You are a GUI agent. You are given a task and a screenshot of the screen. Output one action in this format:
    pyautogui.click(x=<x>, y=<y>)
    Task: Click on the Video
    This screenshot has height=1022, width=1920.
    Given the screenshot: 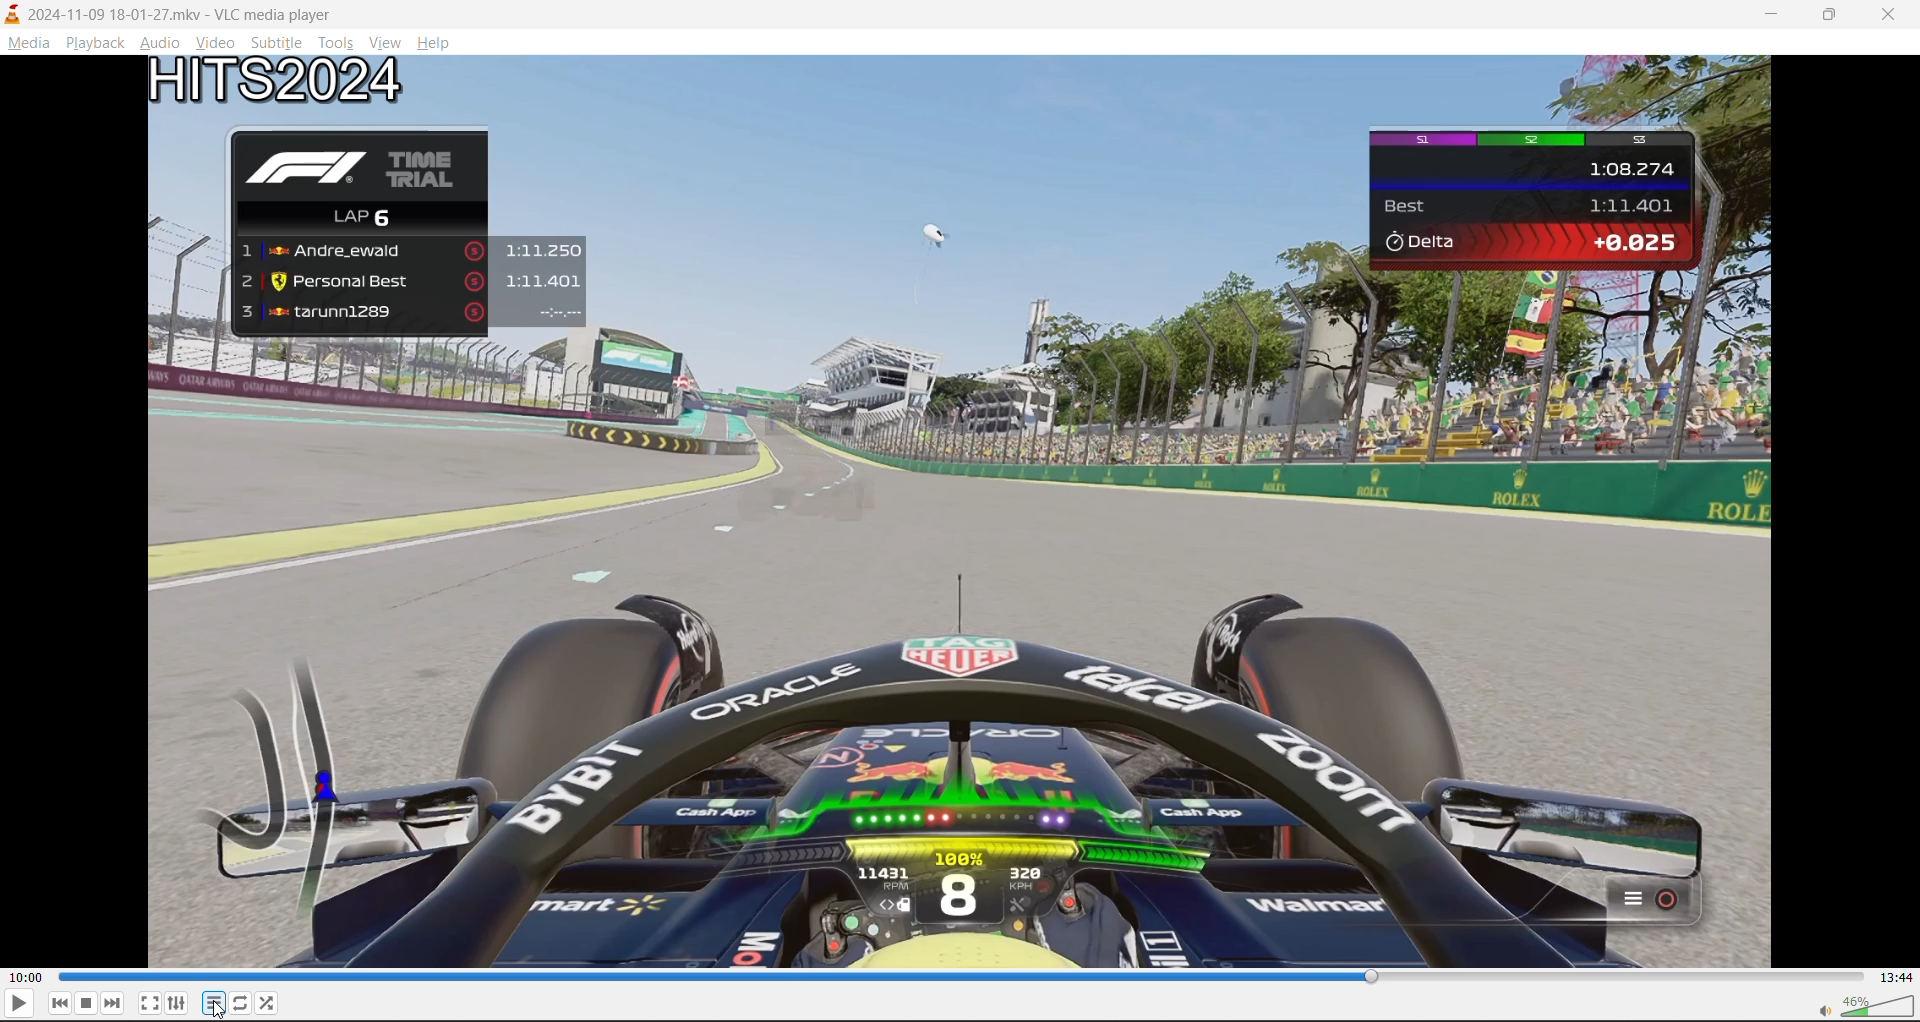 What is the action you would take?
    pyautogui.click(x=968, y=512)
    